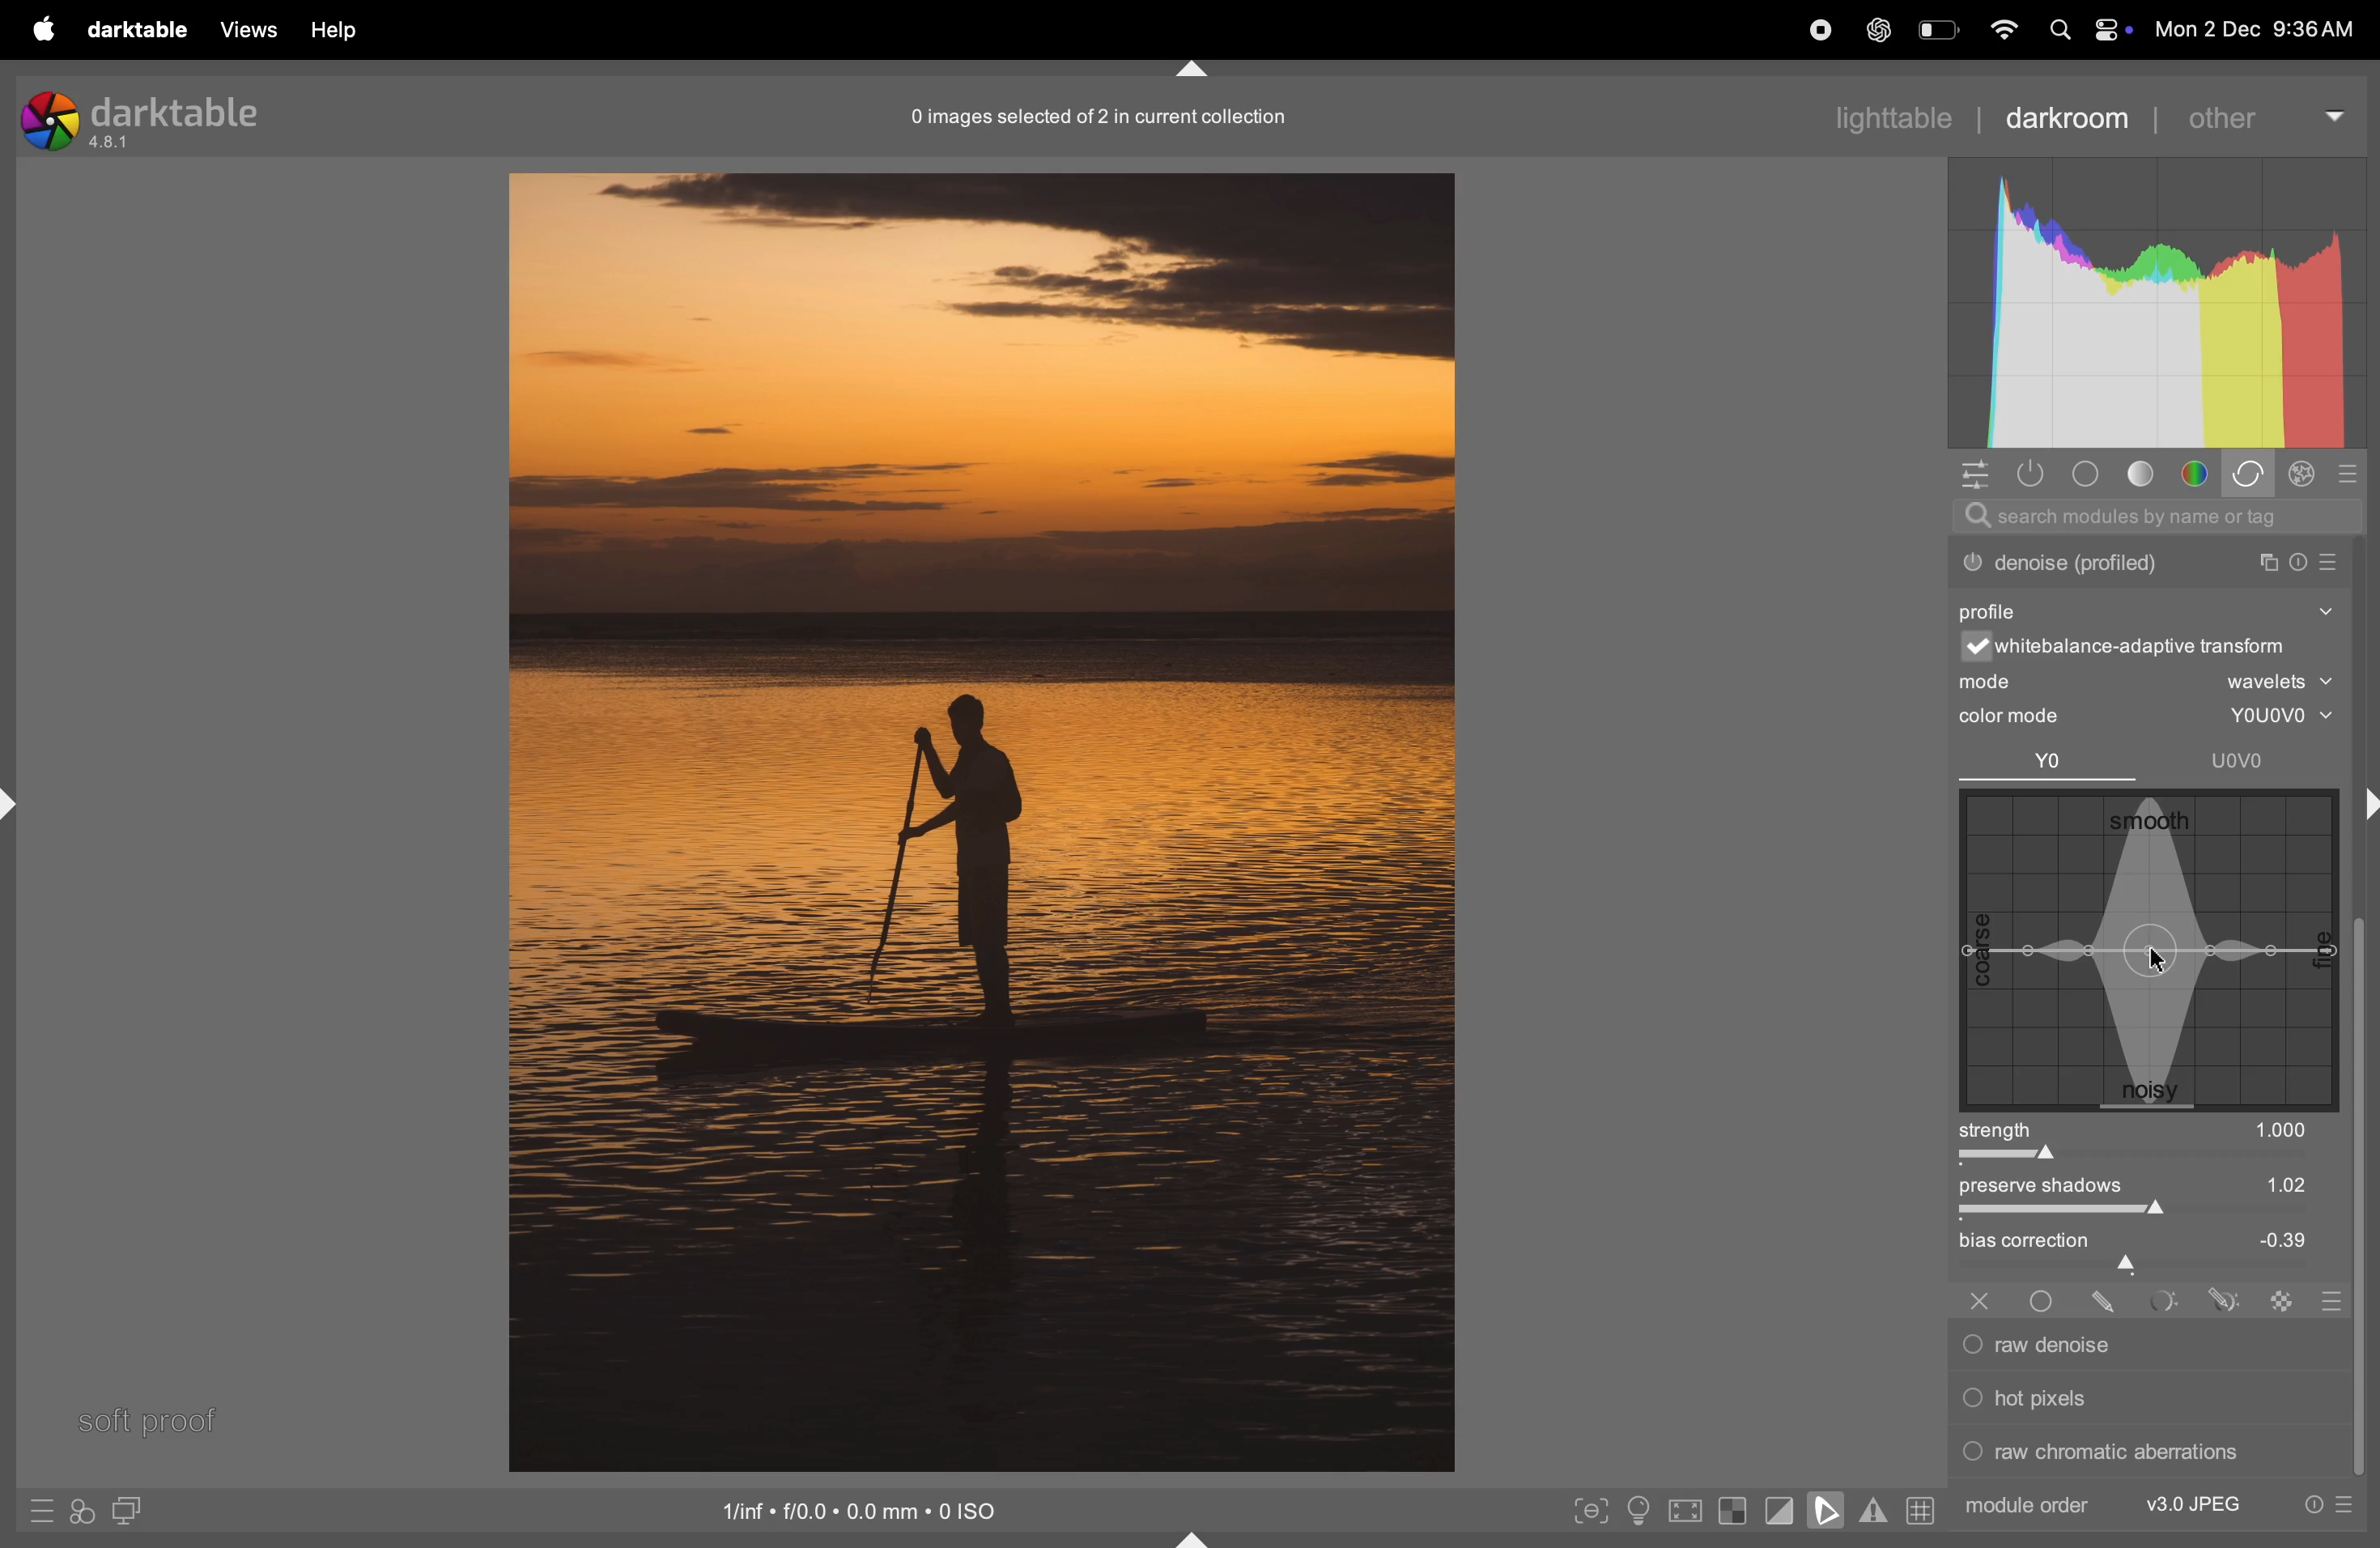  What do you see at coordinates (2362, 1200) in the screenshot?
I see `task bar` at bounding box center [2362, 1200].